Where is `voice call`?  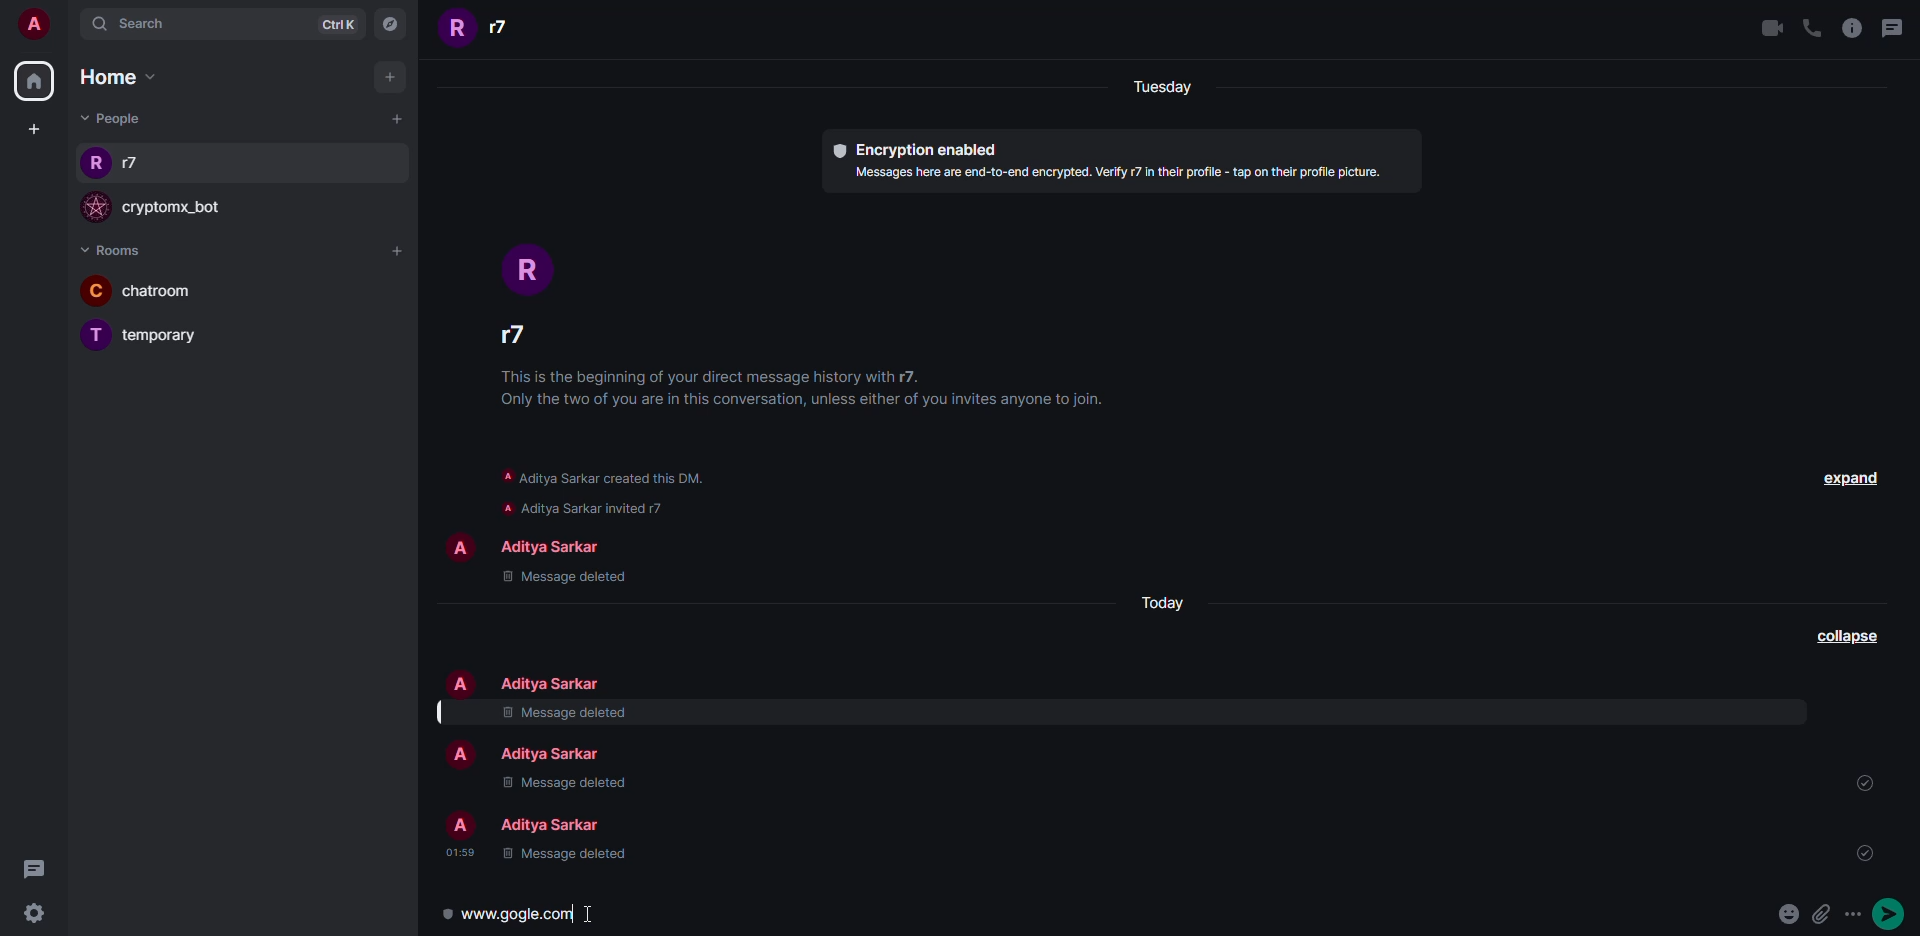
voice call is located at coordinates (1811, 28).